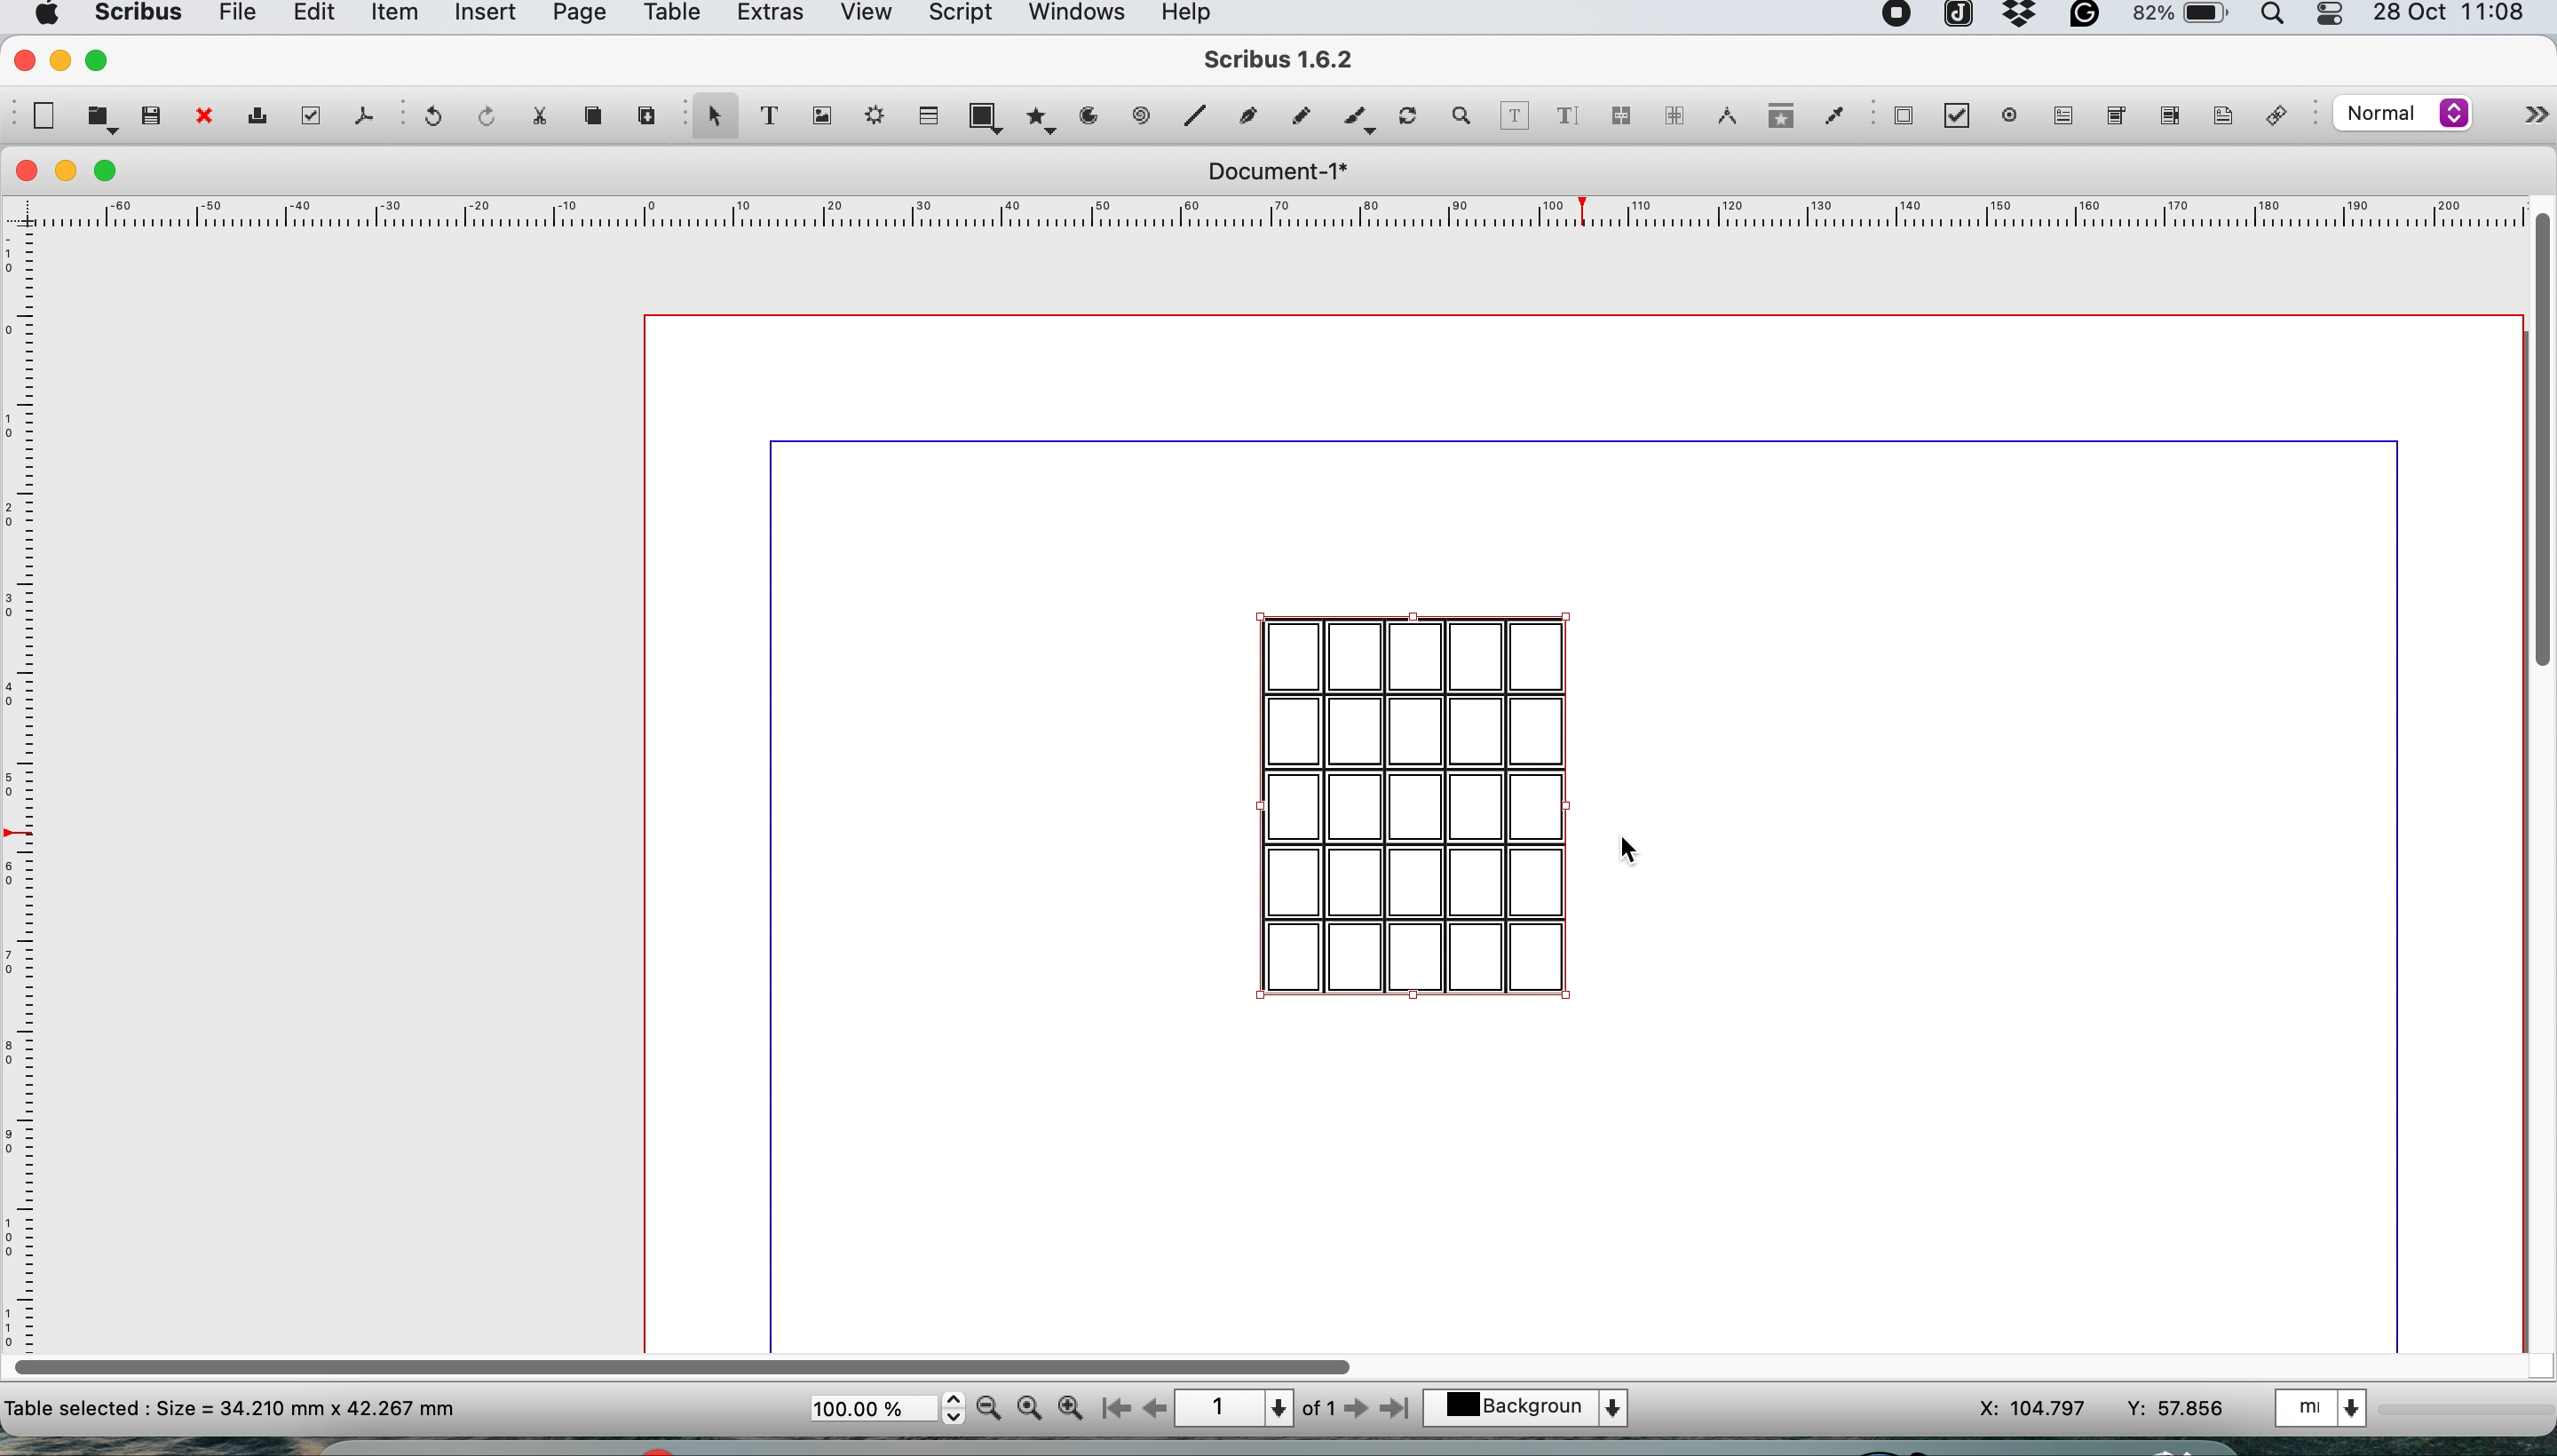  What do you see at coordinates (1096, 116) in the screenshot?
I see `arc` at bounding box center [1096, 116].